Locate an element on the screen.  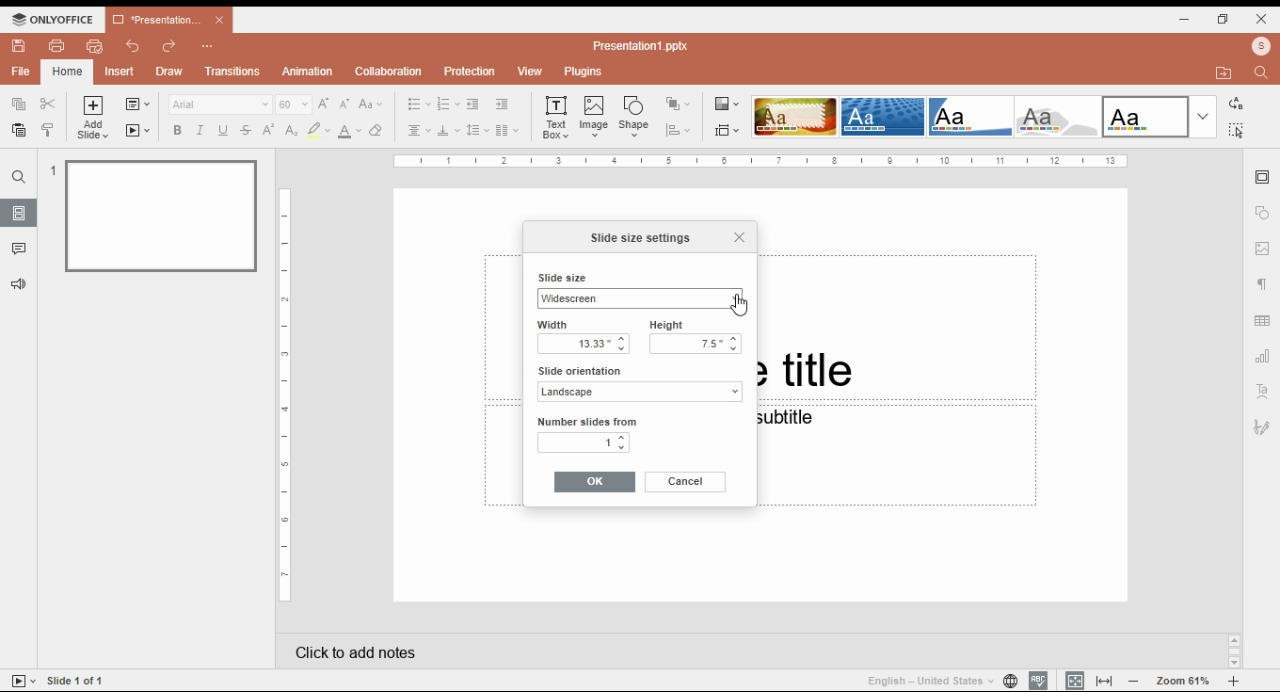
quick print  is located at coordinates (95, 46).